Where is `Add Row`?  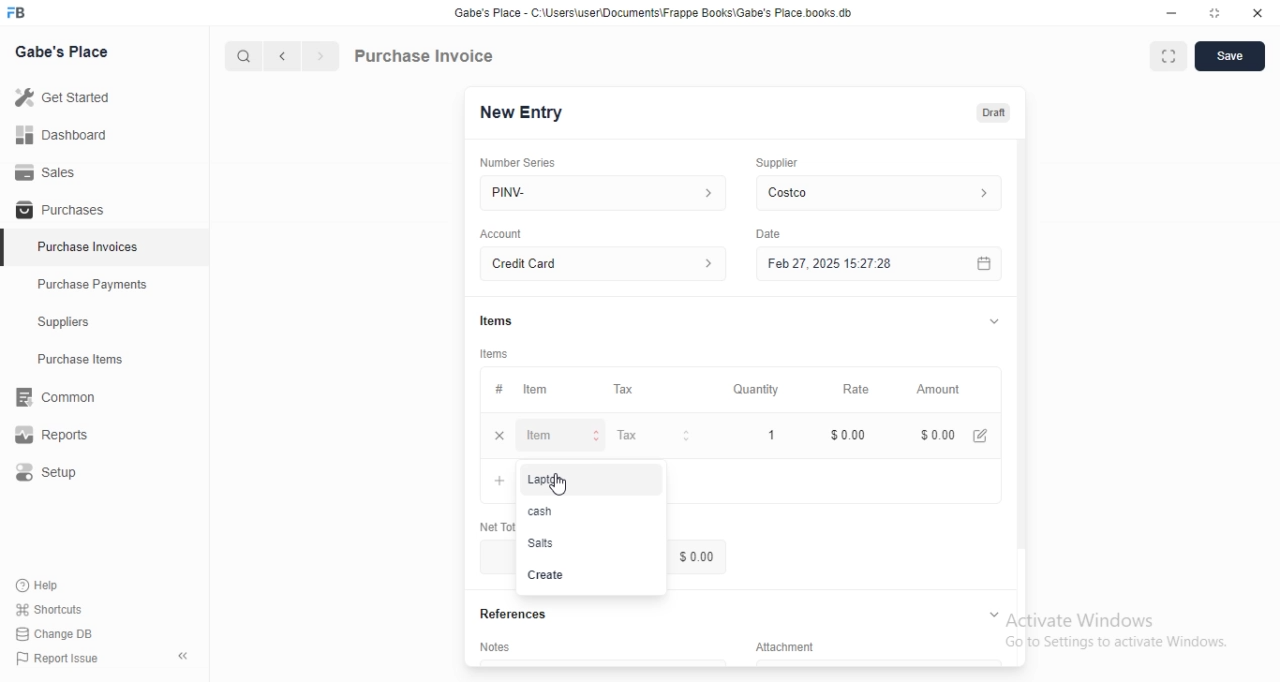
Add Row is located at coordinates (835, 481).